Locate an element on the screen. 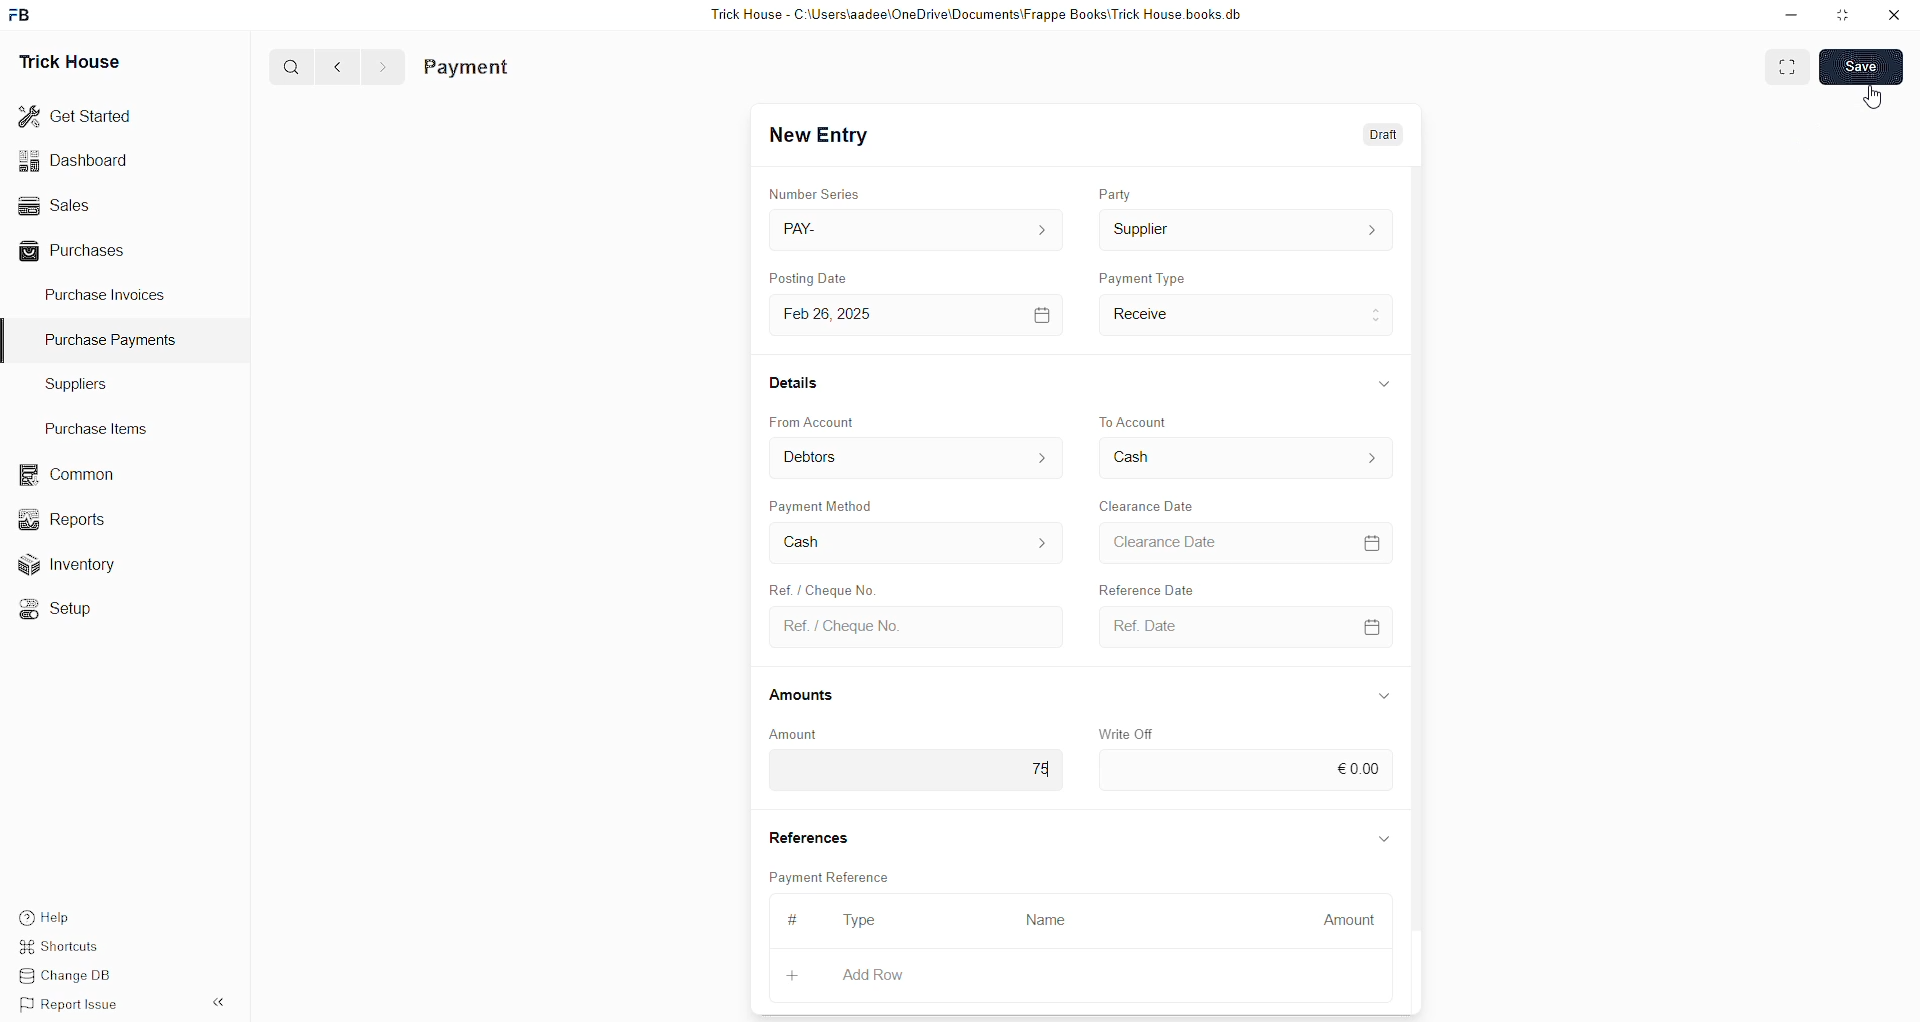  Purchases is located at coordinates (76, 253).